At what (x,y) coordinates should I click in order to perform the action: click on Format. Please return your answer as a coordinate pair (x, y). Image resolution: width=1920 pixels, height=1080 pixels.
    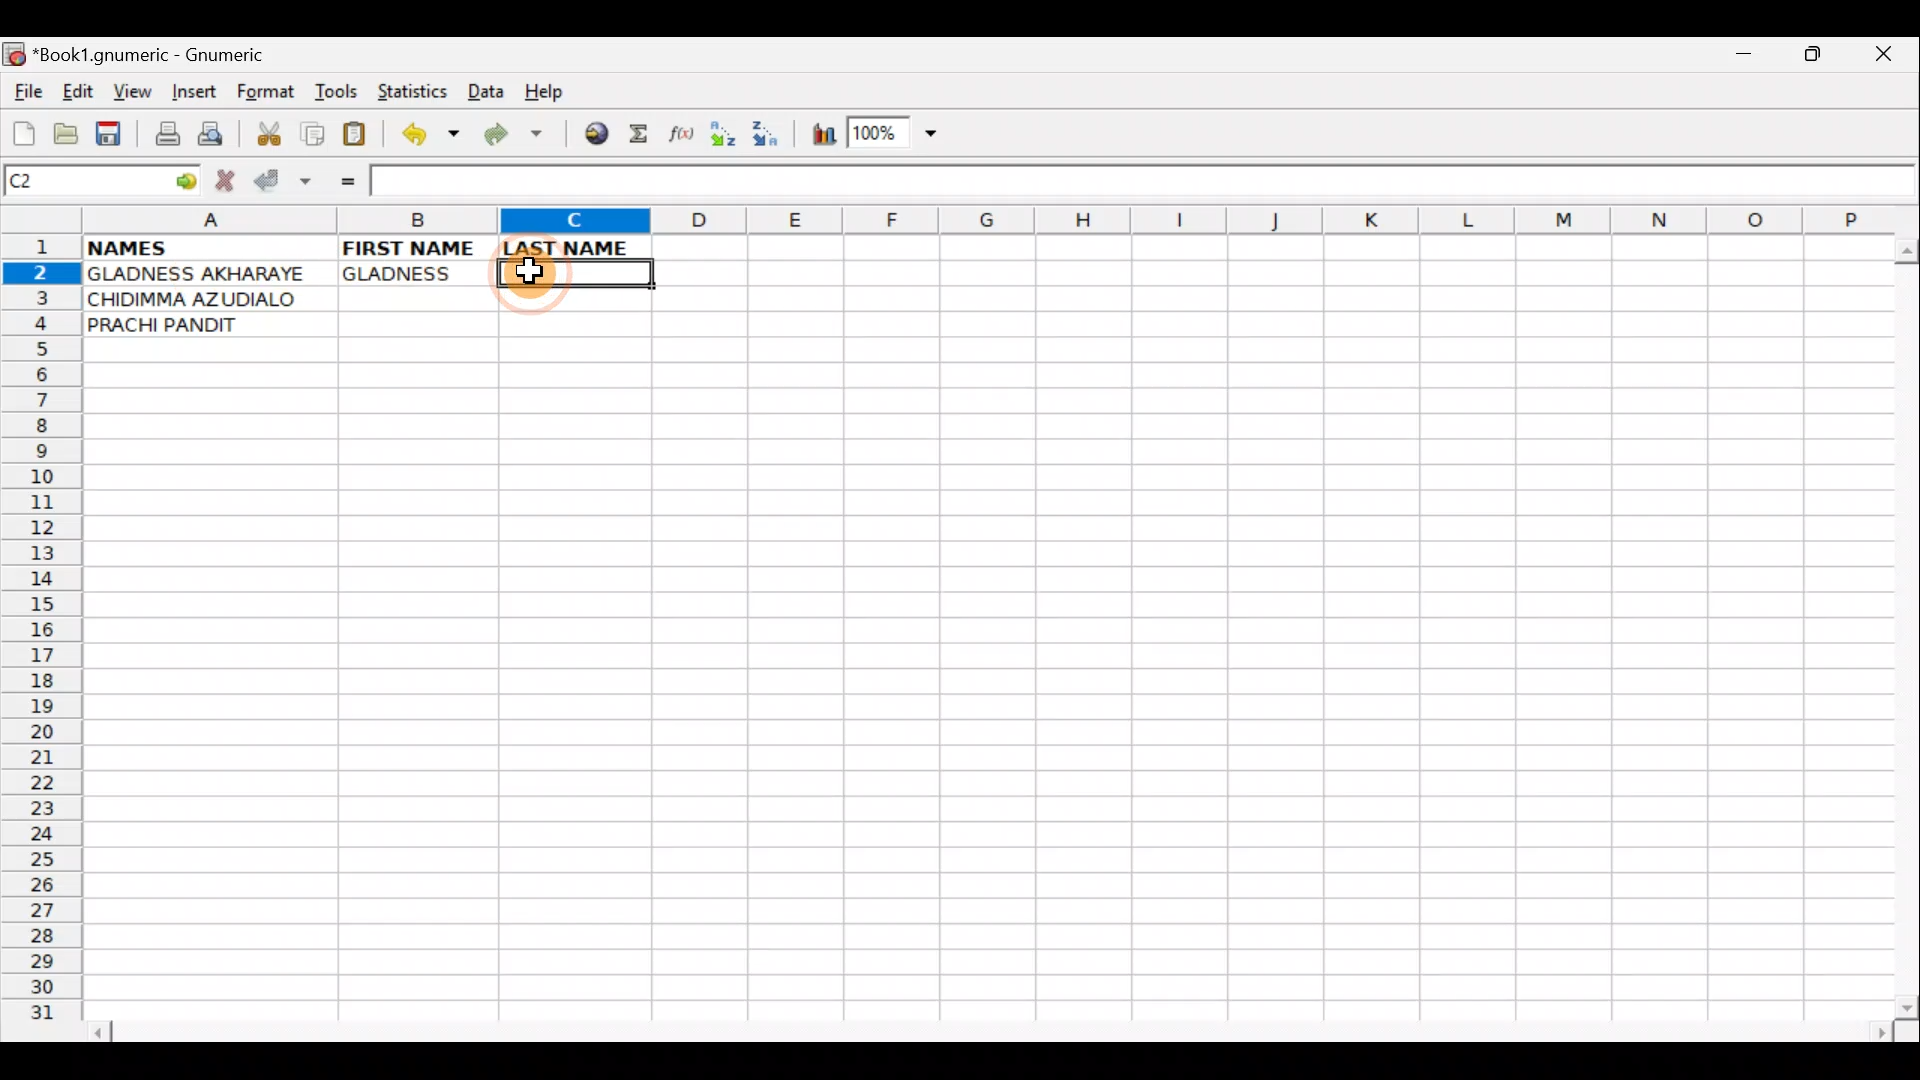
    Looking at the image, I should click on (270, 94).